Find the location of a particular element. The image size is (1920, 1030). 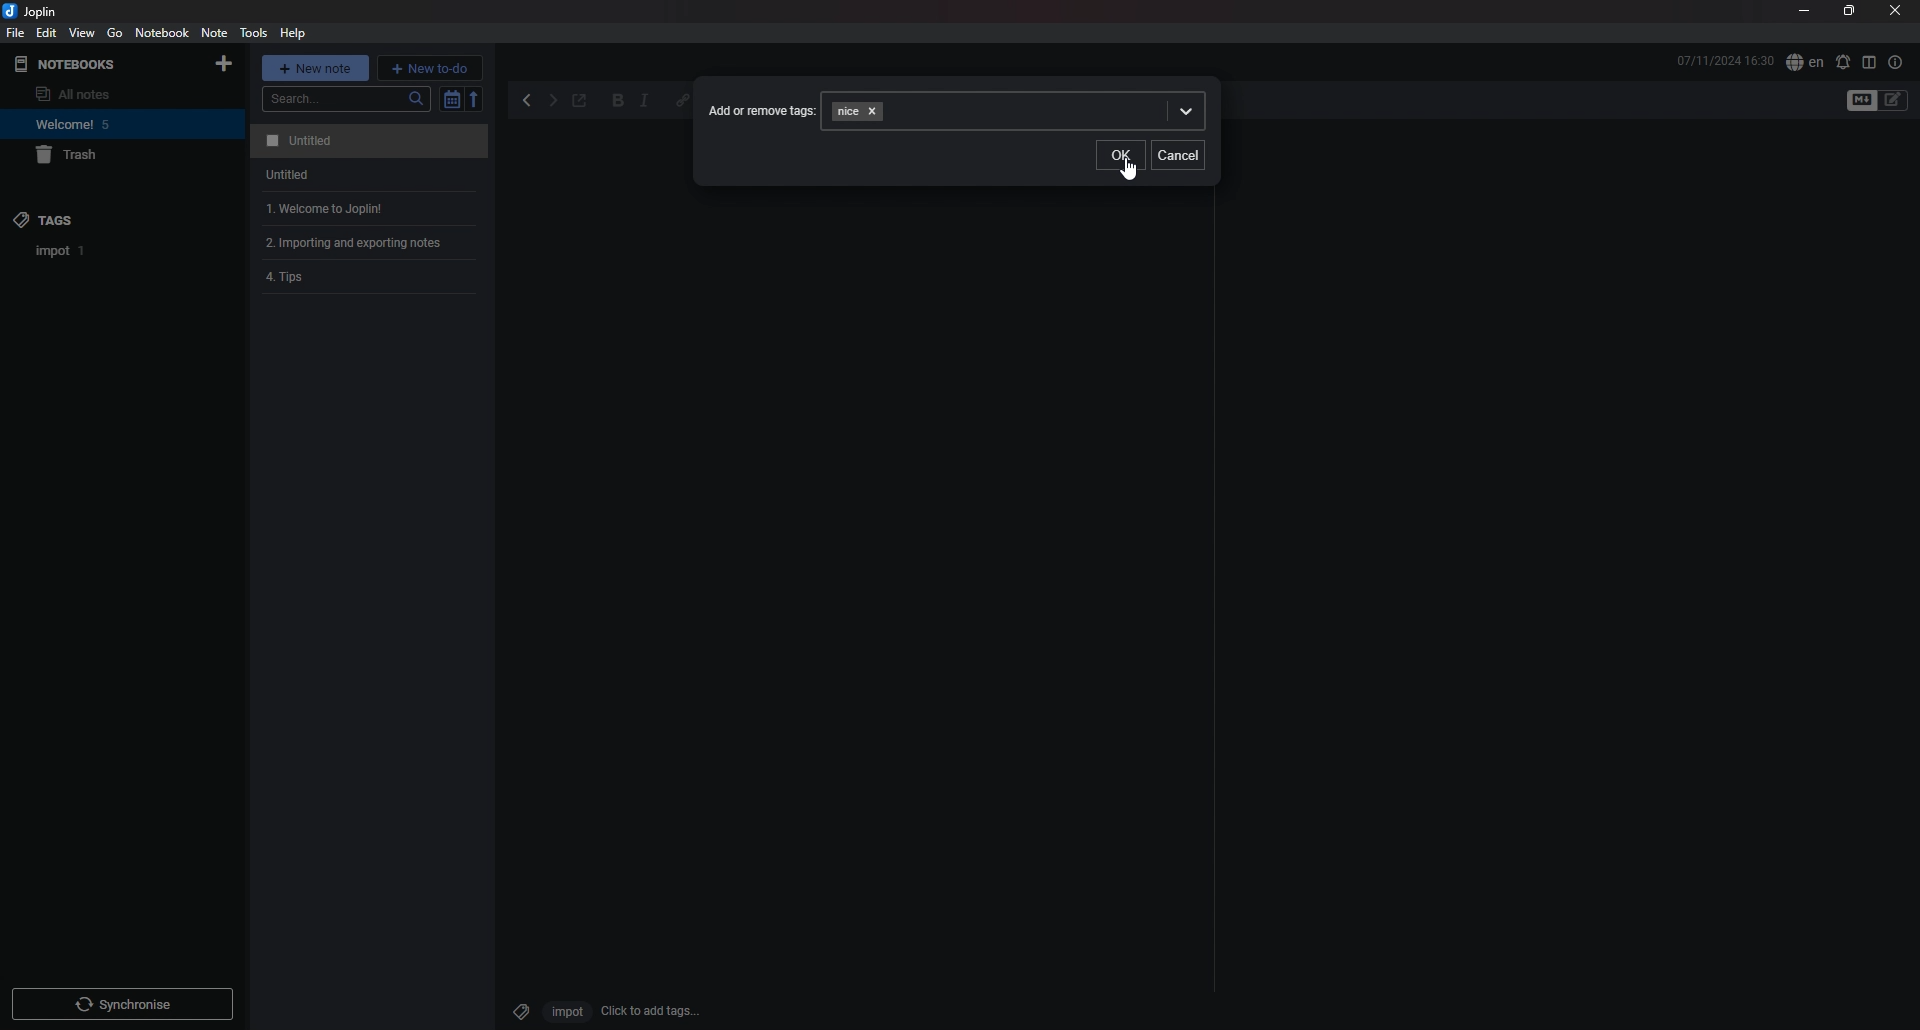

impot is located at coordinates (564, 1011).